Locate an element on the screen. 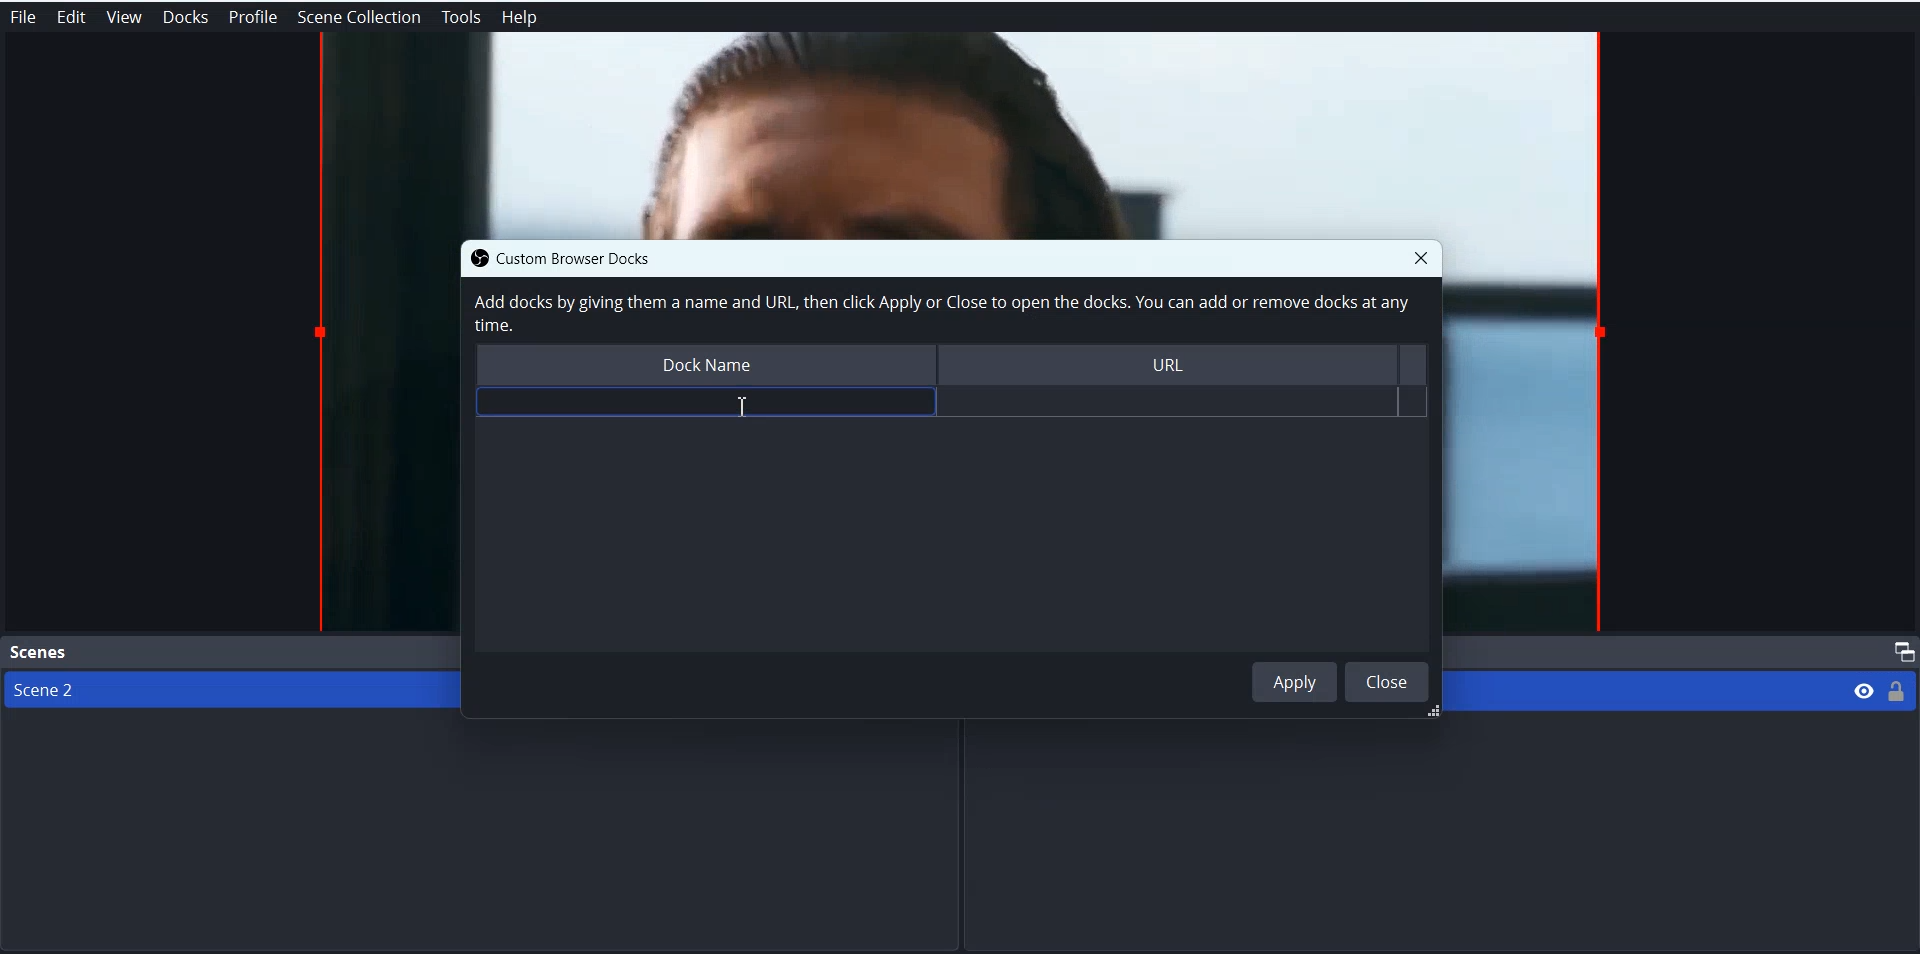 The image size is (1920, 954). Add docks by giving them a name and URL, then click Apply or Close to open the docks. You can add or remove docks at any
time. is located at coordinates (939, 314).